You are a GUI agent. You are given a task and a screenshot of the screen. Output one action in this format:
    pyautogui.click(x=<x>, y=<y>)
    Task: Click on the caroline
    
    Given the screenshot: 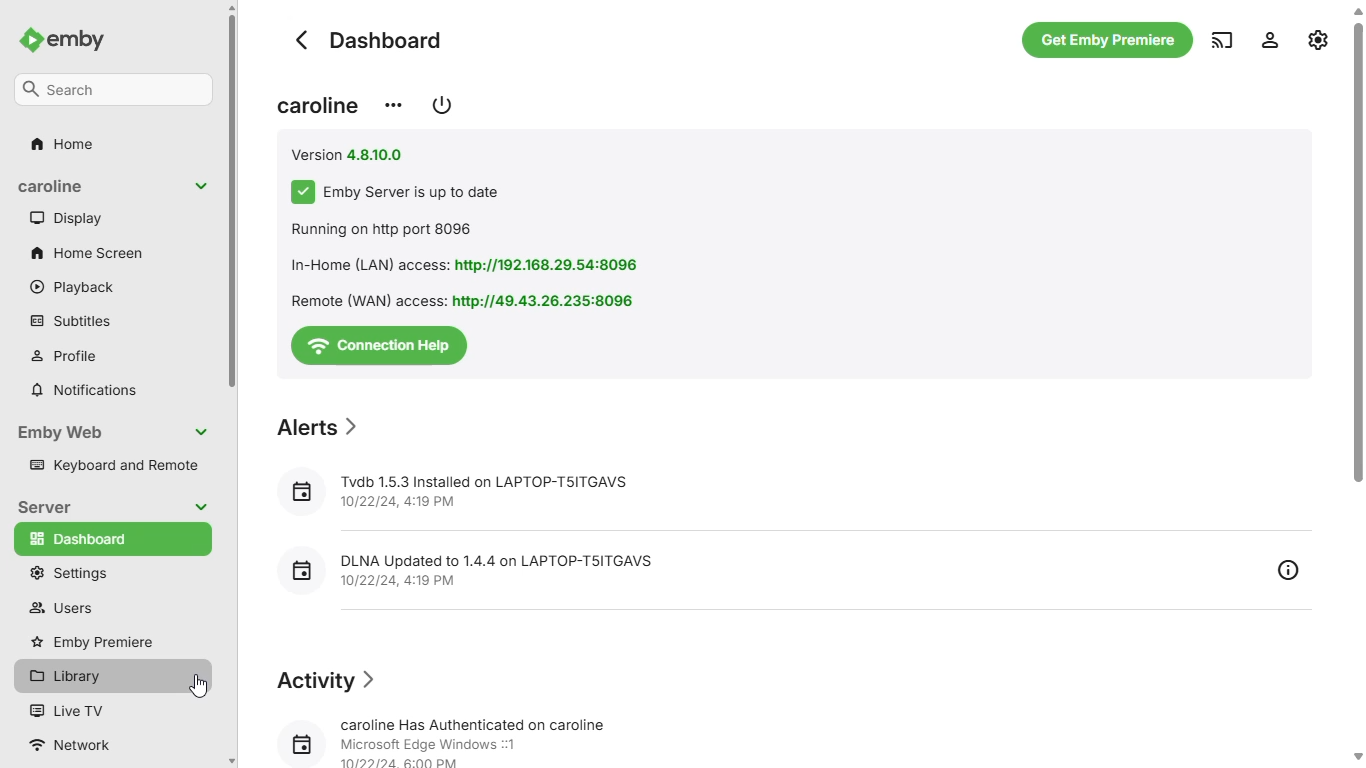 What is the action you would take?
    pyautogui.click(x=321, y=105)
    